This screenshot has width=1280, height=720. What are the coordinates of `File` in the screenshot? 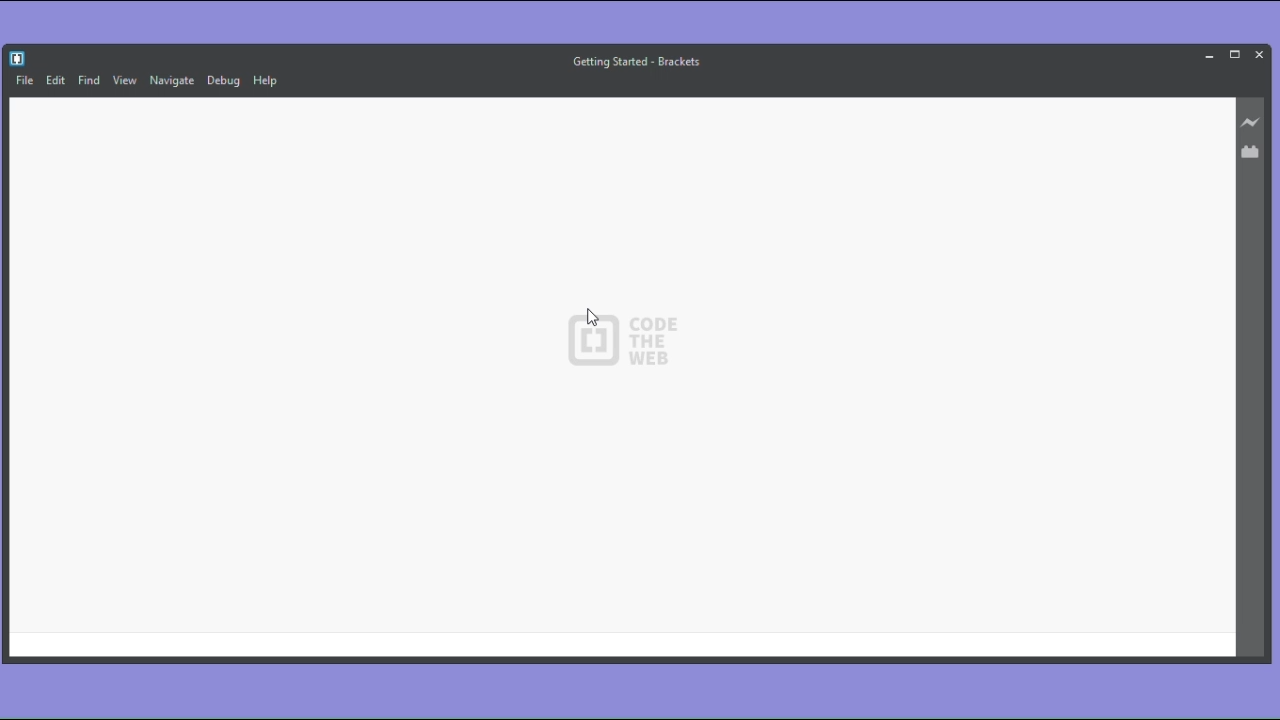 It's located at (21, 82).